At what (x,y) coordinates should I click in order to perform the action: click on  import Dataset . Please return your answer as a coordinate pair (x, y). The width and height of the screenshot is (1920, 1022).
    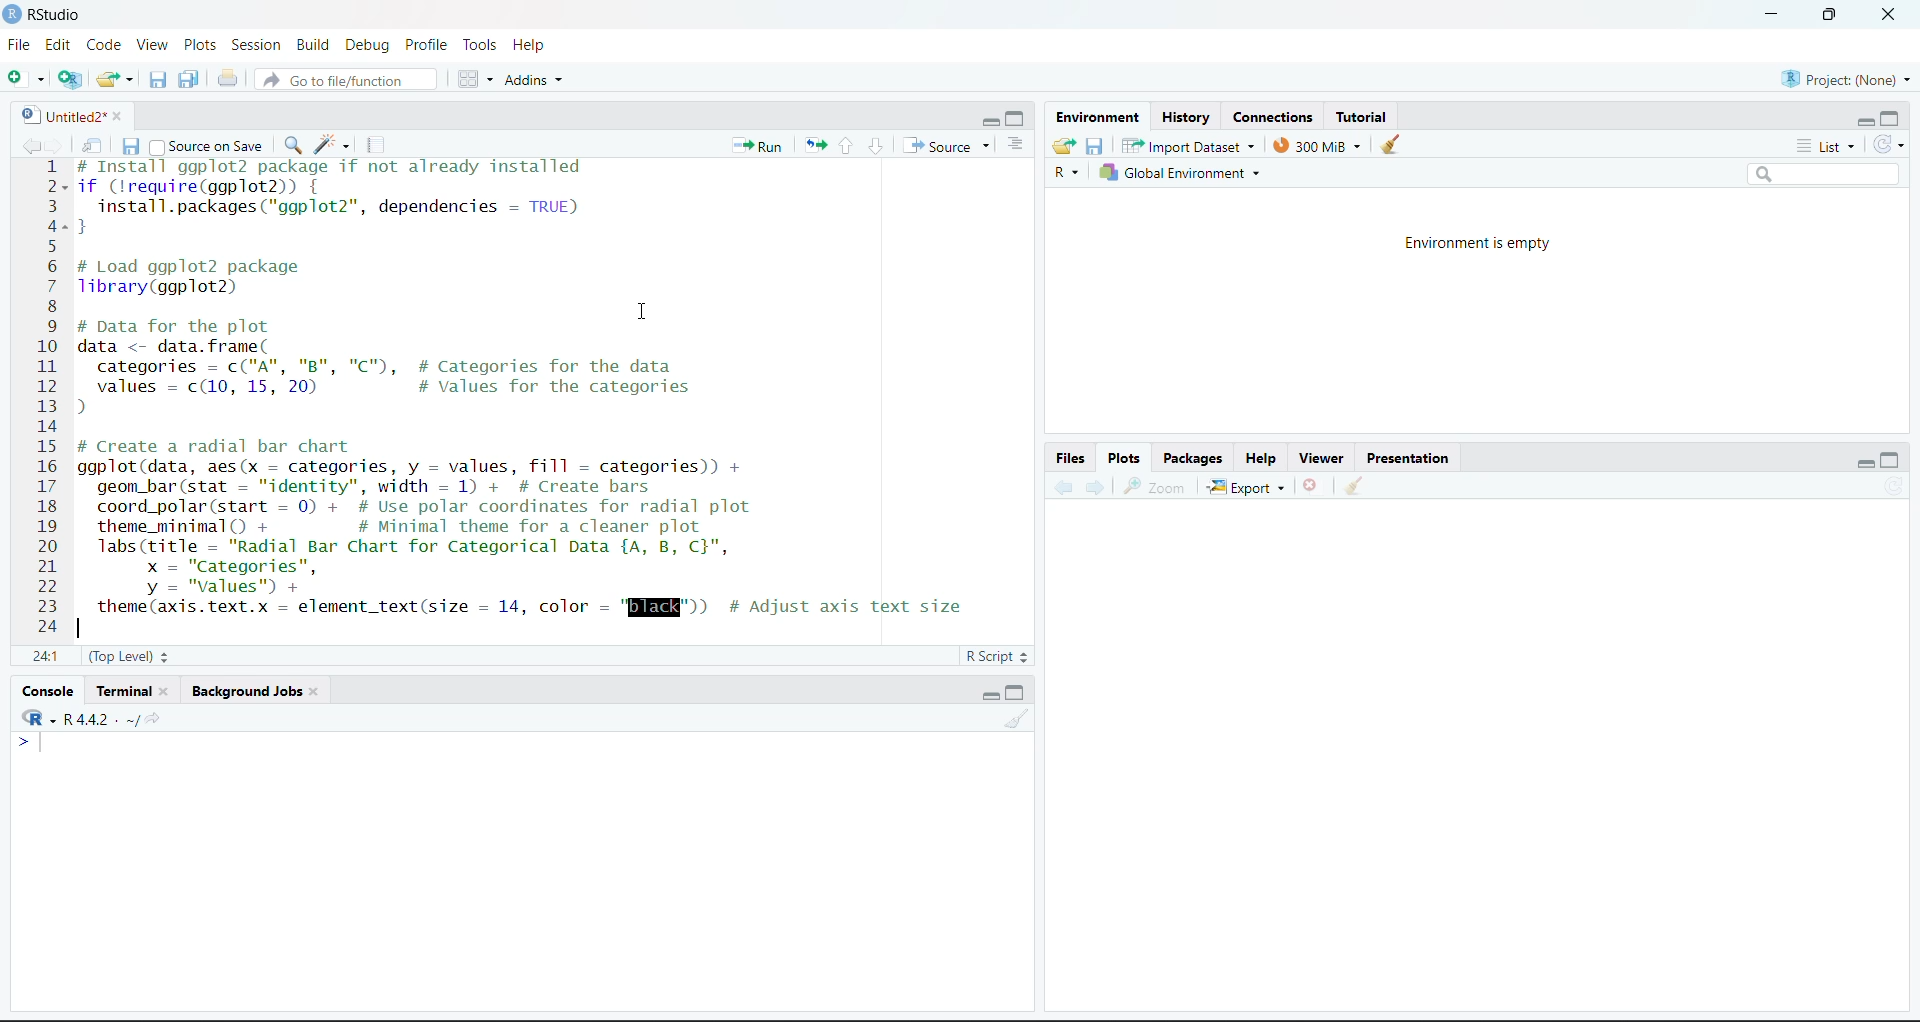
    Looking at the image, I should click on (1191, 144).